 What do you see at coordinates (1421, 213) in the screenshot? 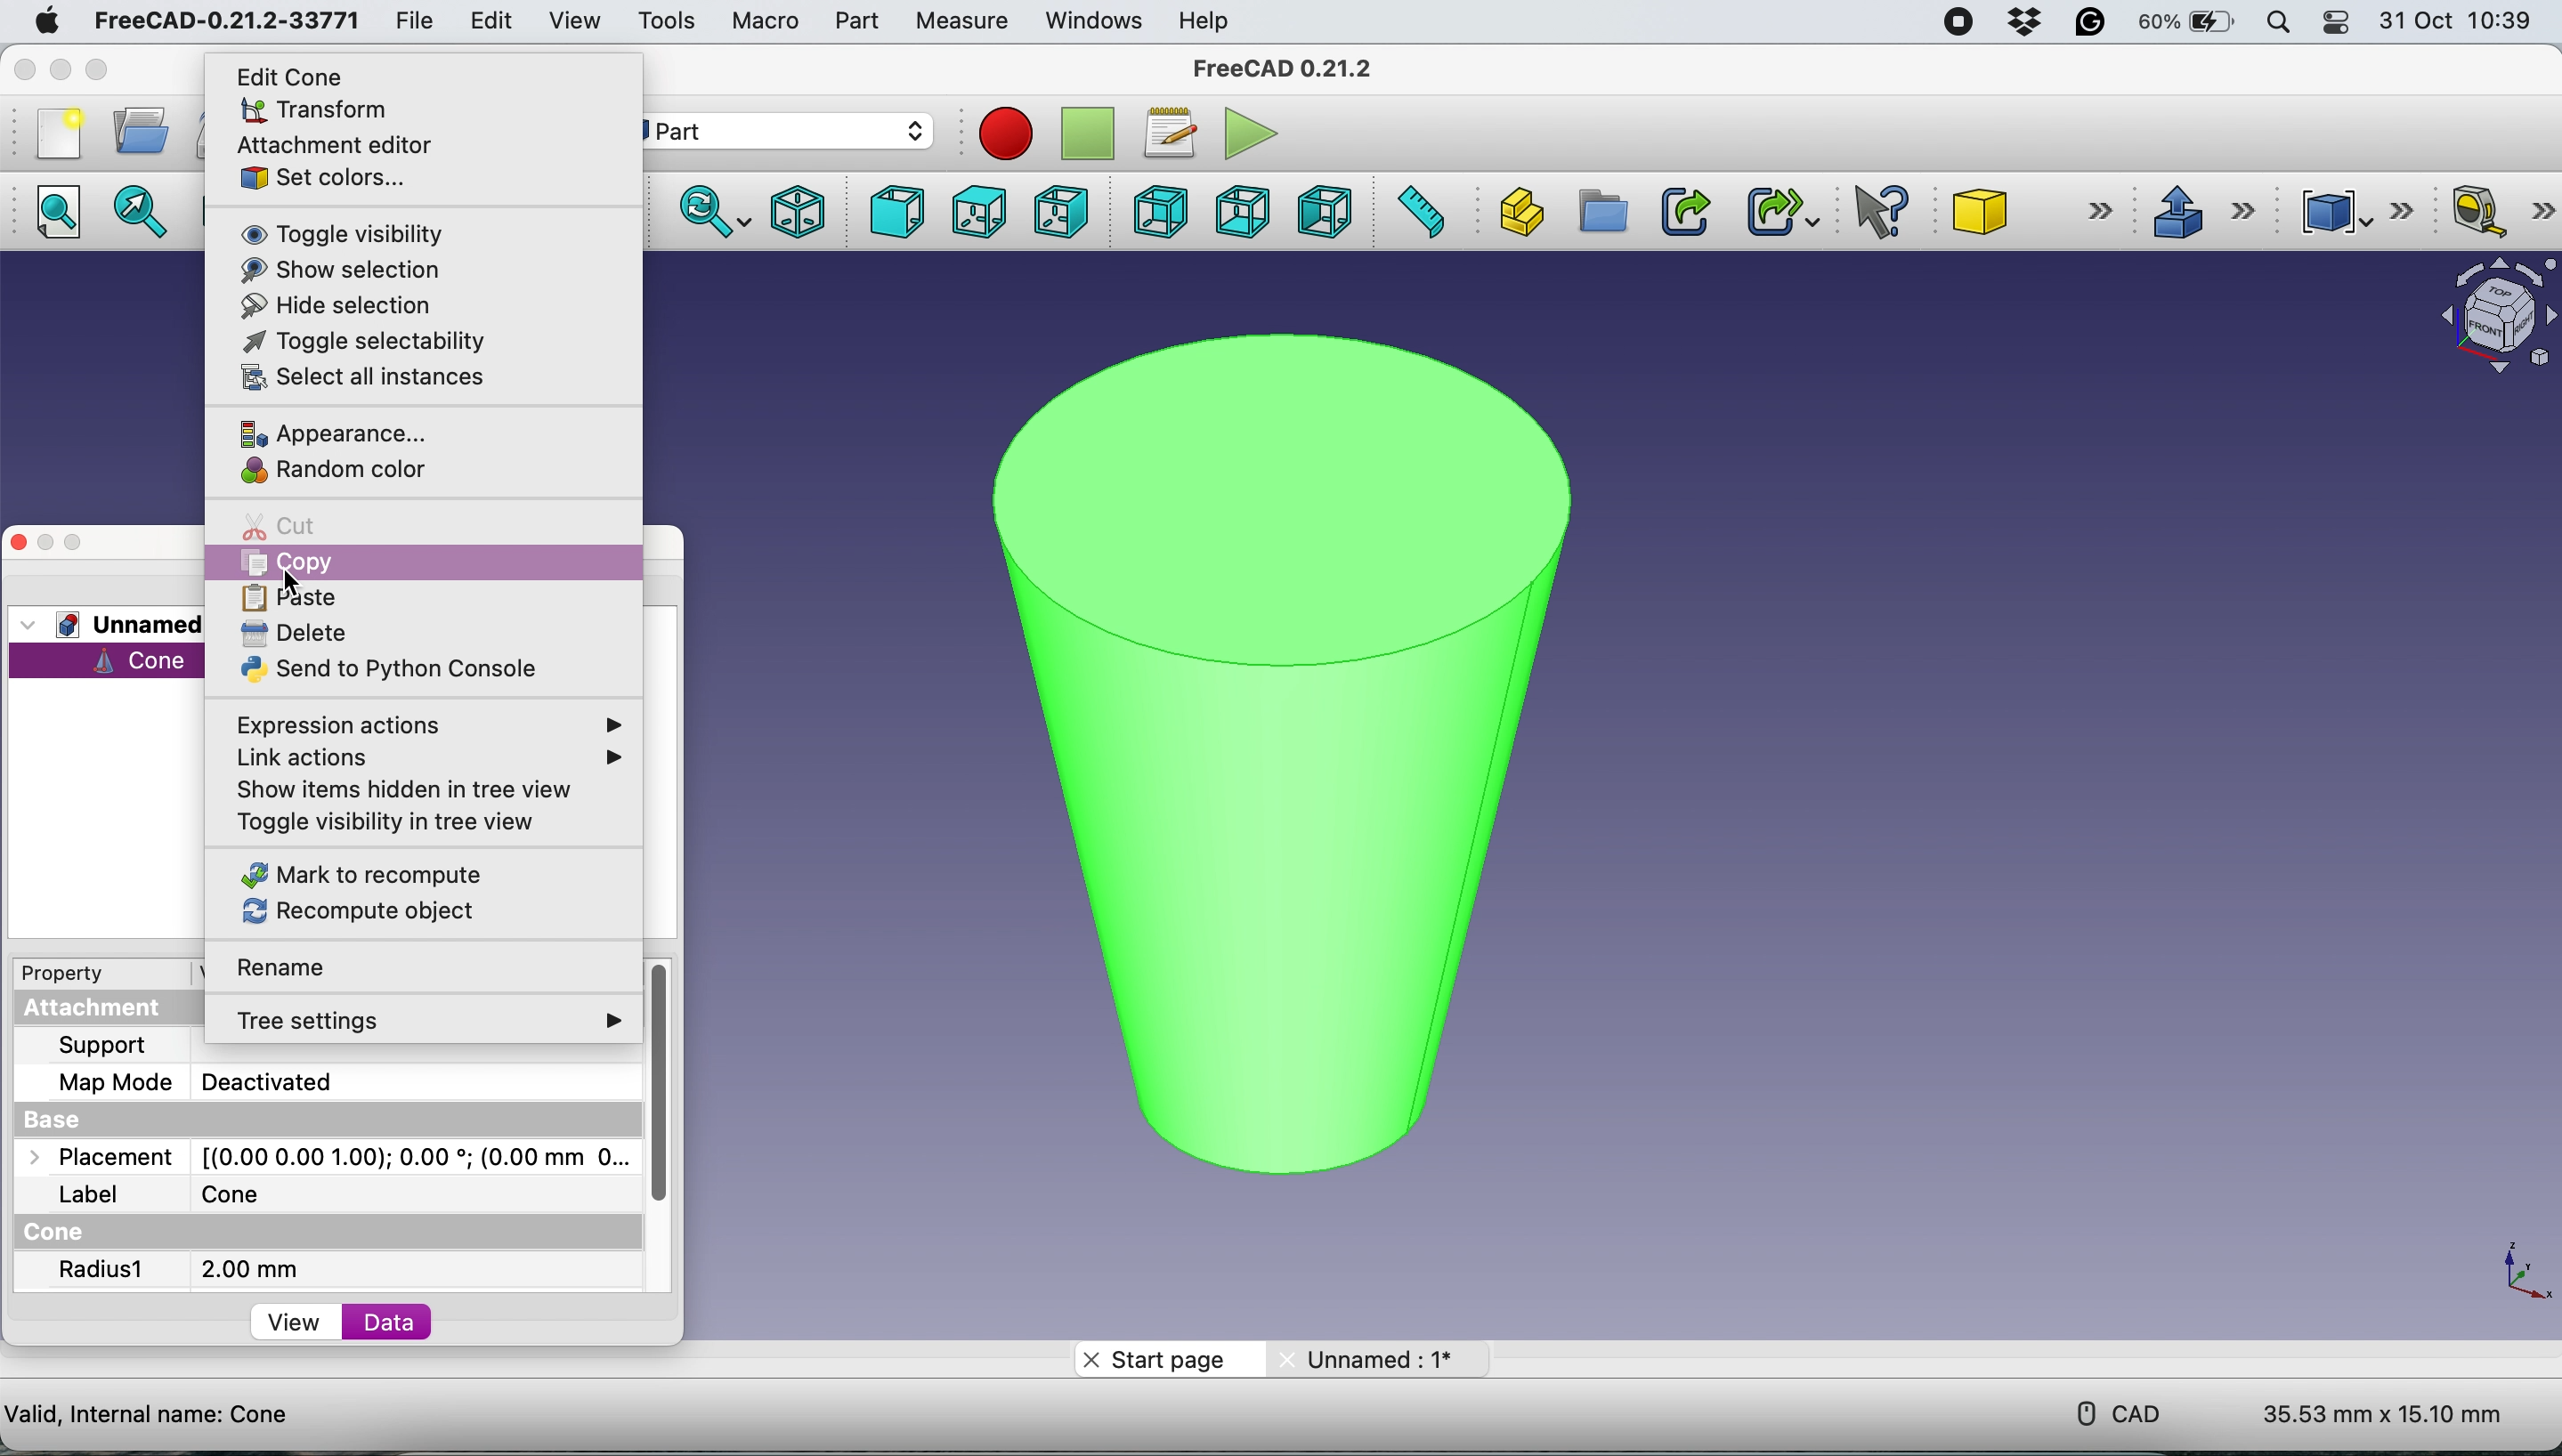
I see `measure distance` at bounding box center [1421, 213].